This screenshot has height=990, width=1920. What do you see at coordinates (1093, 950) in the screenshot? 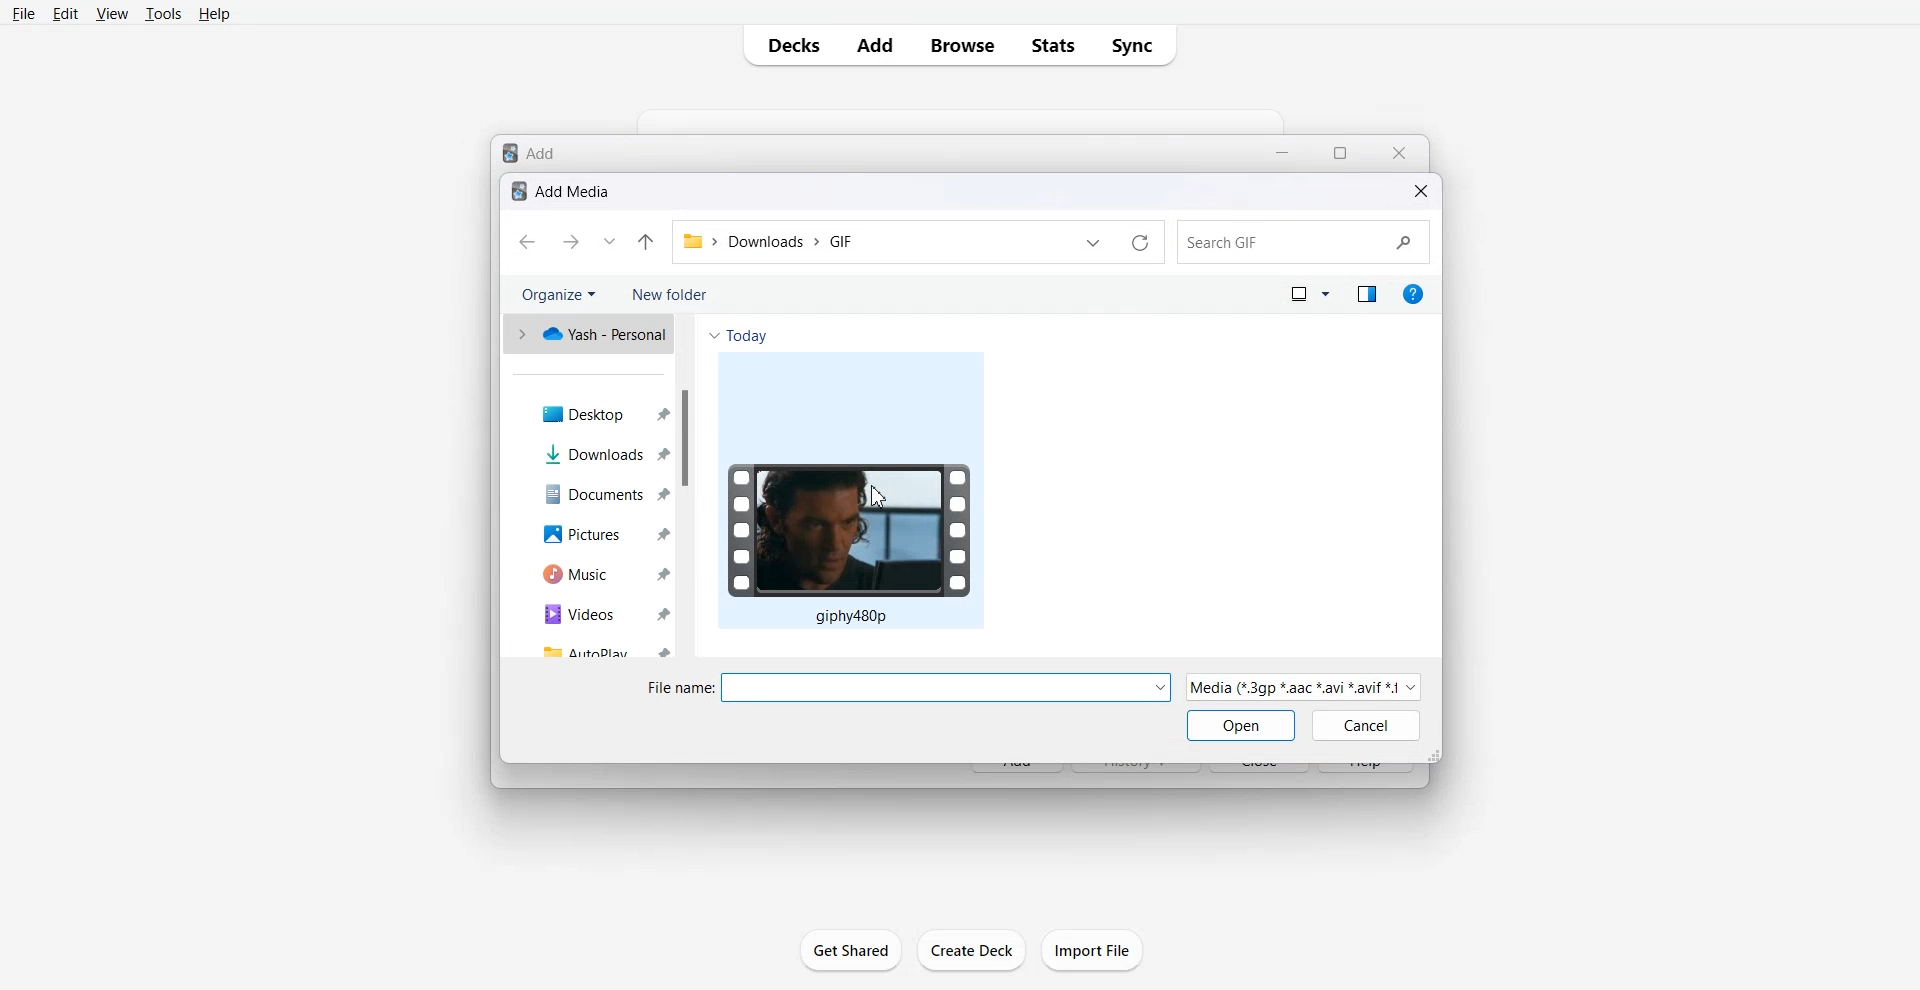
I see `Import File` at bounding box center [1093, 950].